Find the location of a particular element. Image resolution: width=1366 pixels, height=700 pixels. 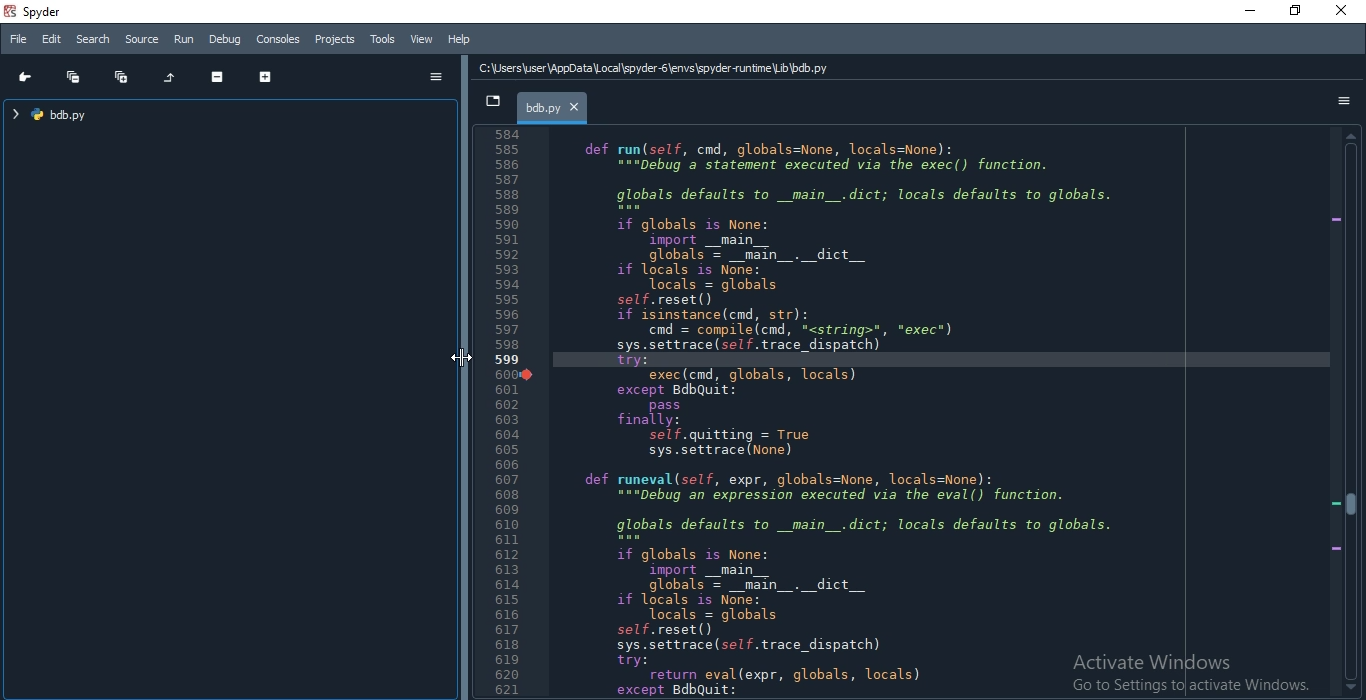

bdb.py is located at coordinates (552, 107).